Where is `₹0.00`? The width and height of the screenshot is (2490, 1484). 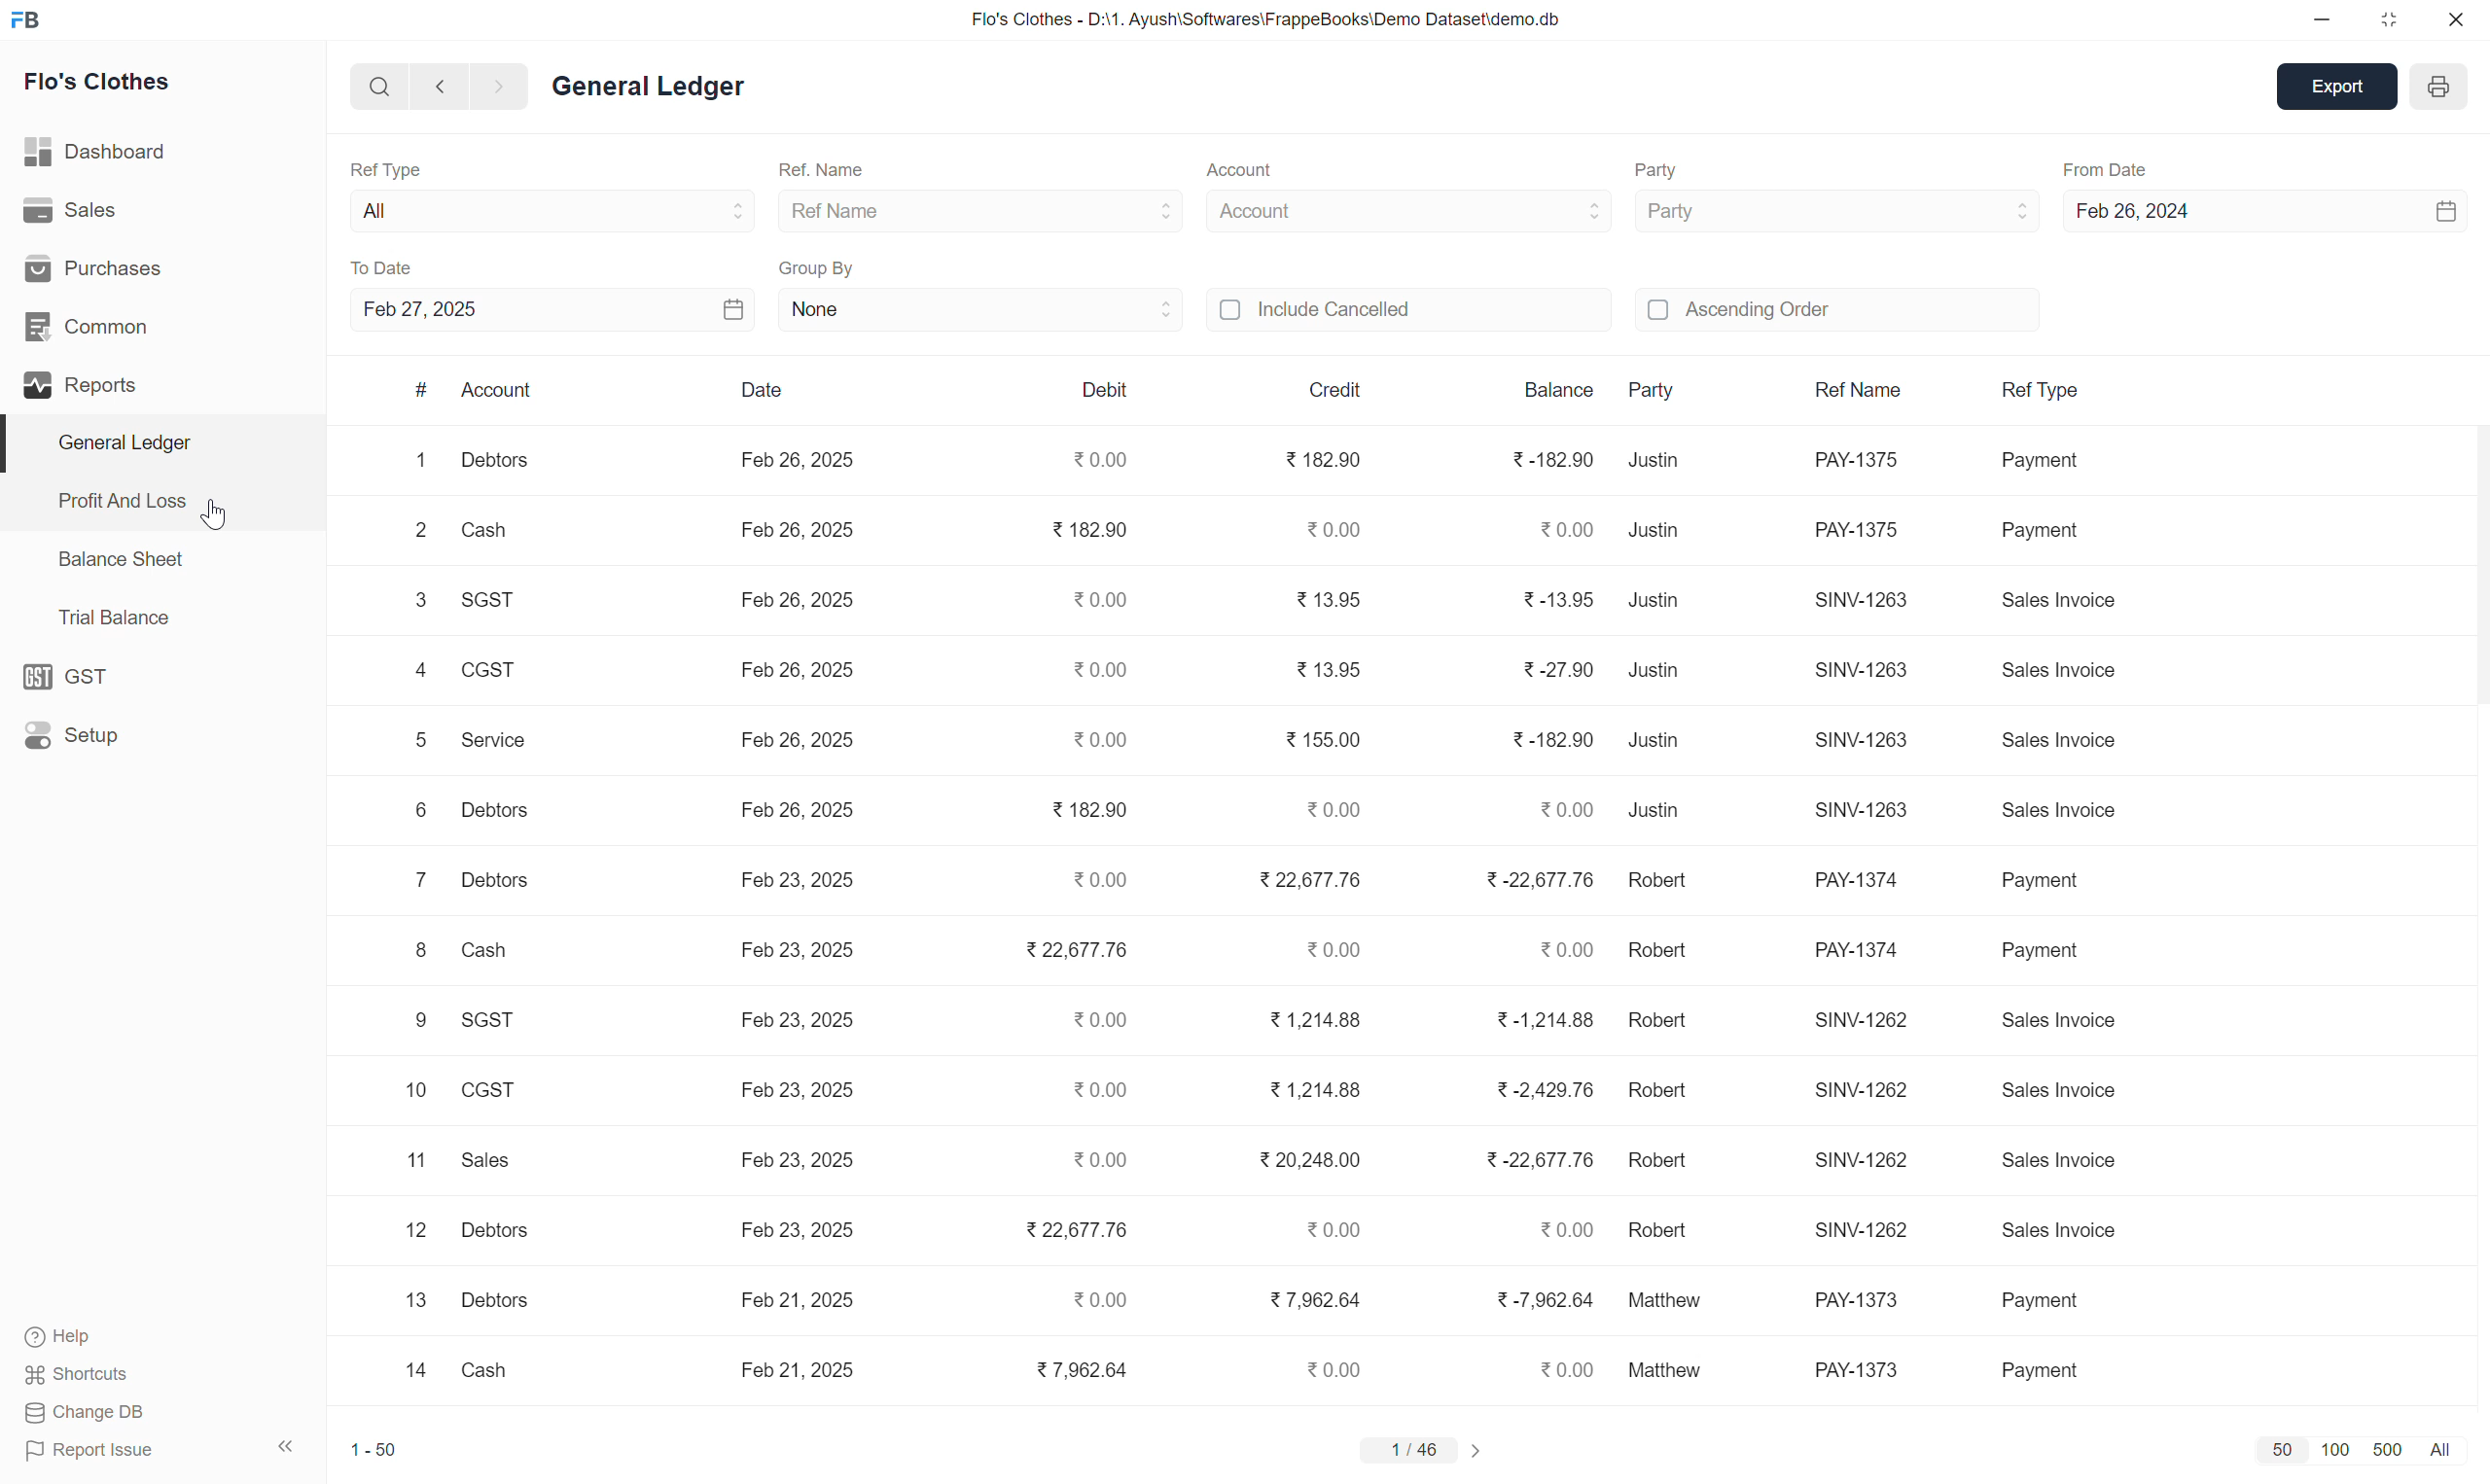 ₹0.00 is located at coordinates (1102, 881).